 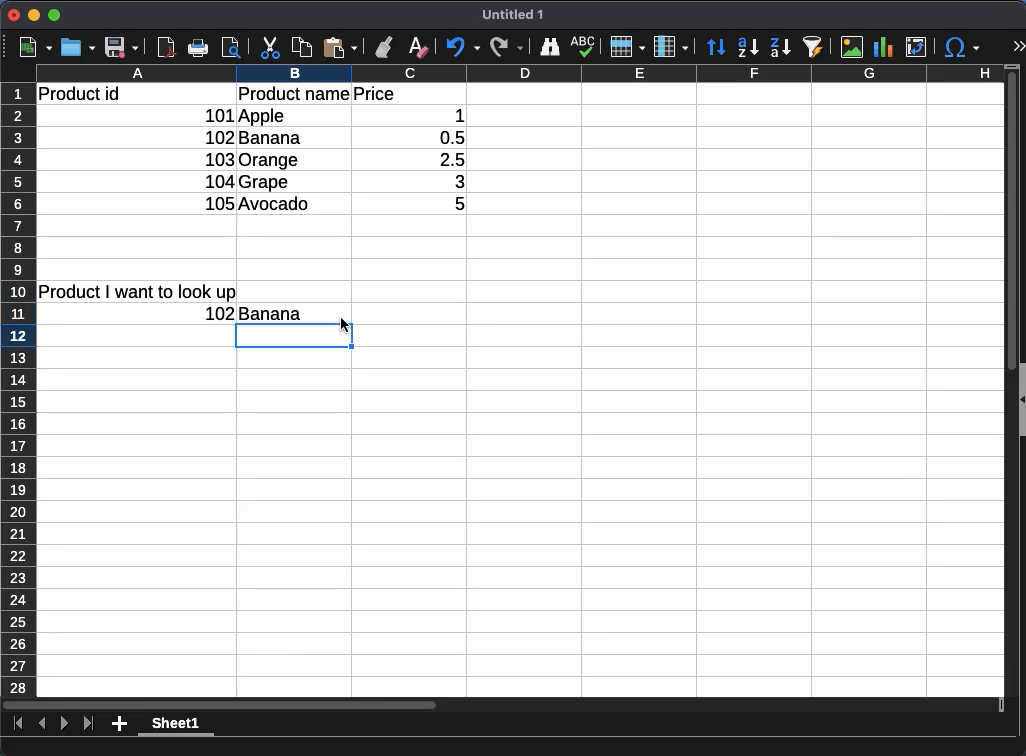 What do you see at coordinates (217, 116) in the screenshot?
I see `101` at bounding box center [217, 116].